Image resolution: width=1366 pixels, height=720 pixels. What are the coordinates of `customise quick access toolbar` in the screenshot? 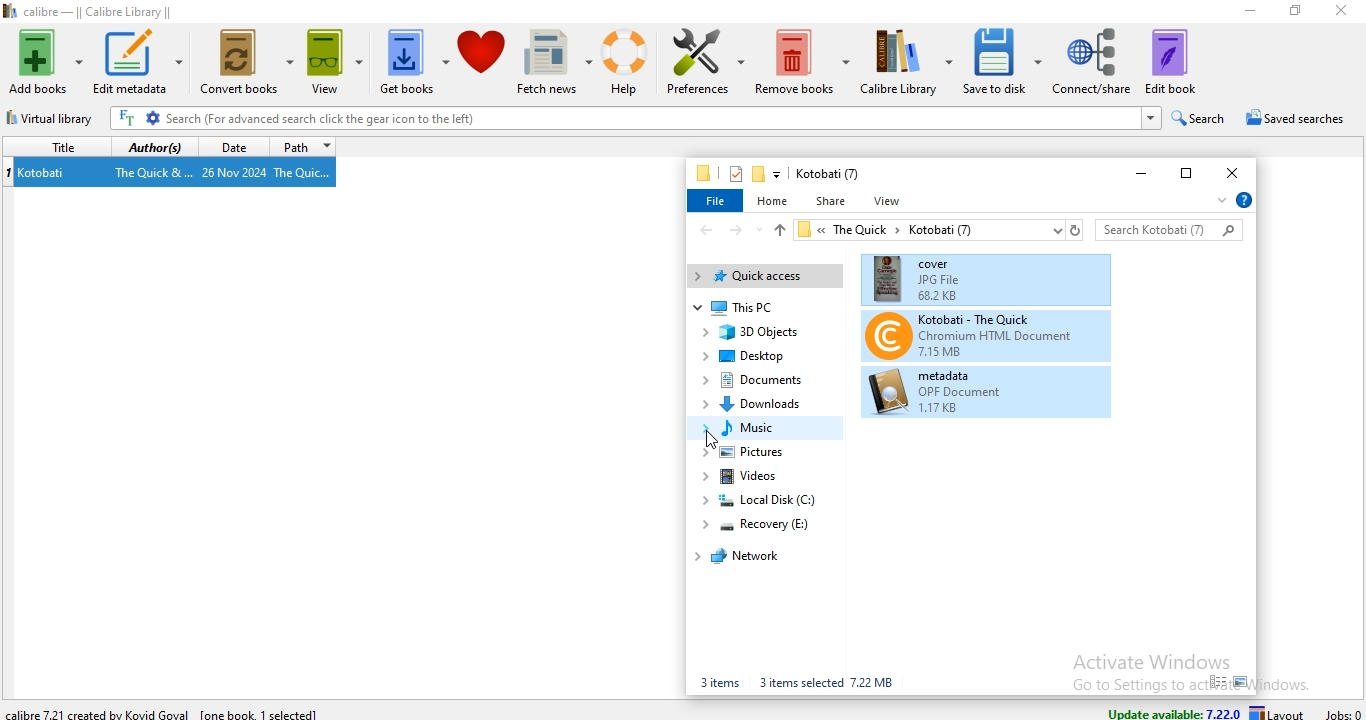 It's located at (778, 174).